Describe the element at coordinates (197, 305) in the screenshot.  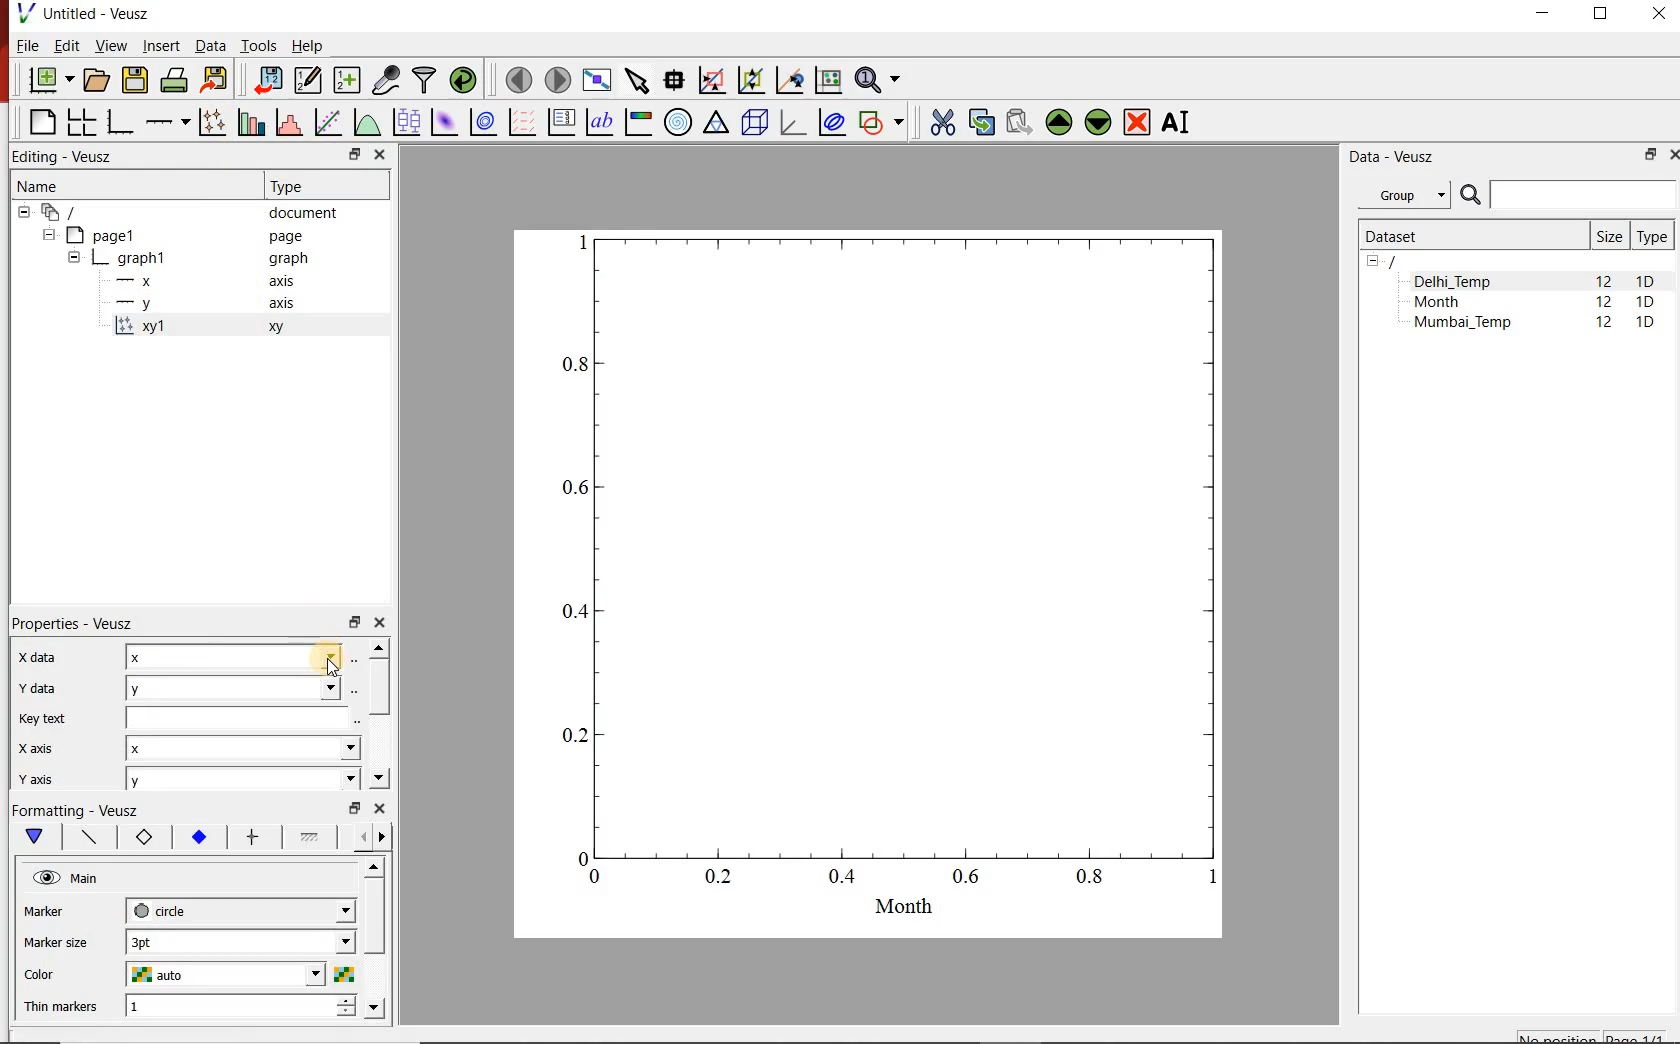
I see `-y axis` at that location.